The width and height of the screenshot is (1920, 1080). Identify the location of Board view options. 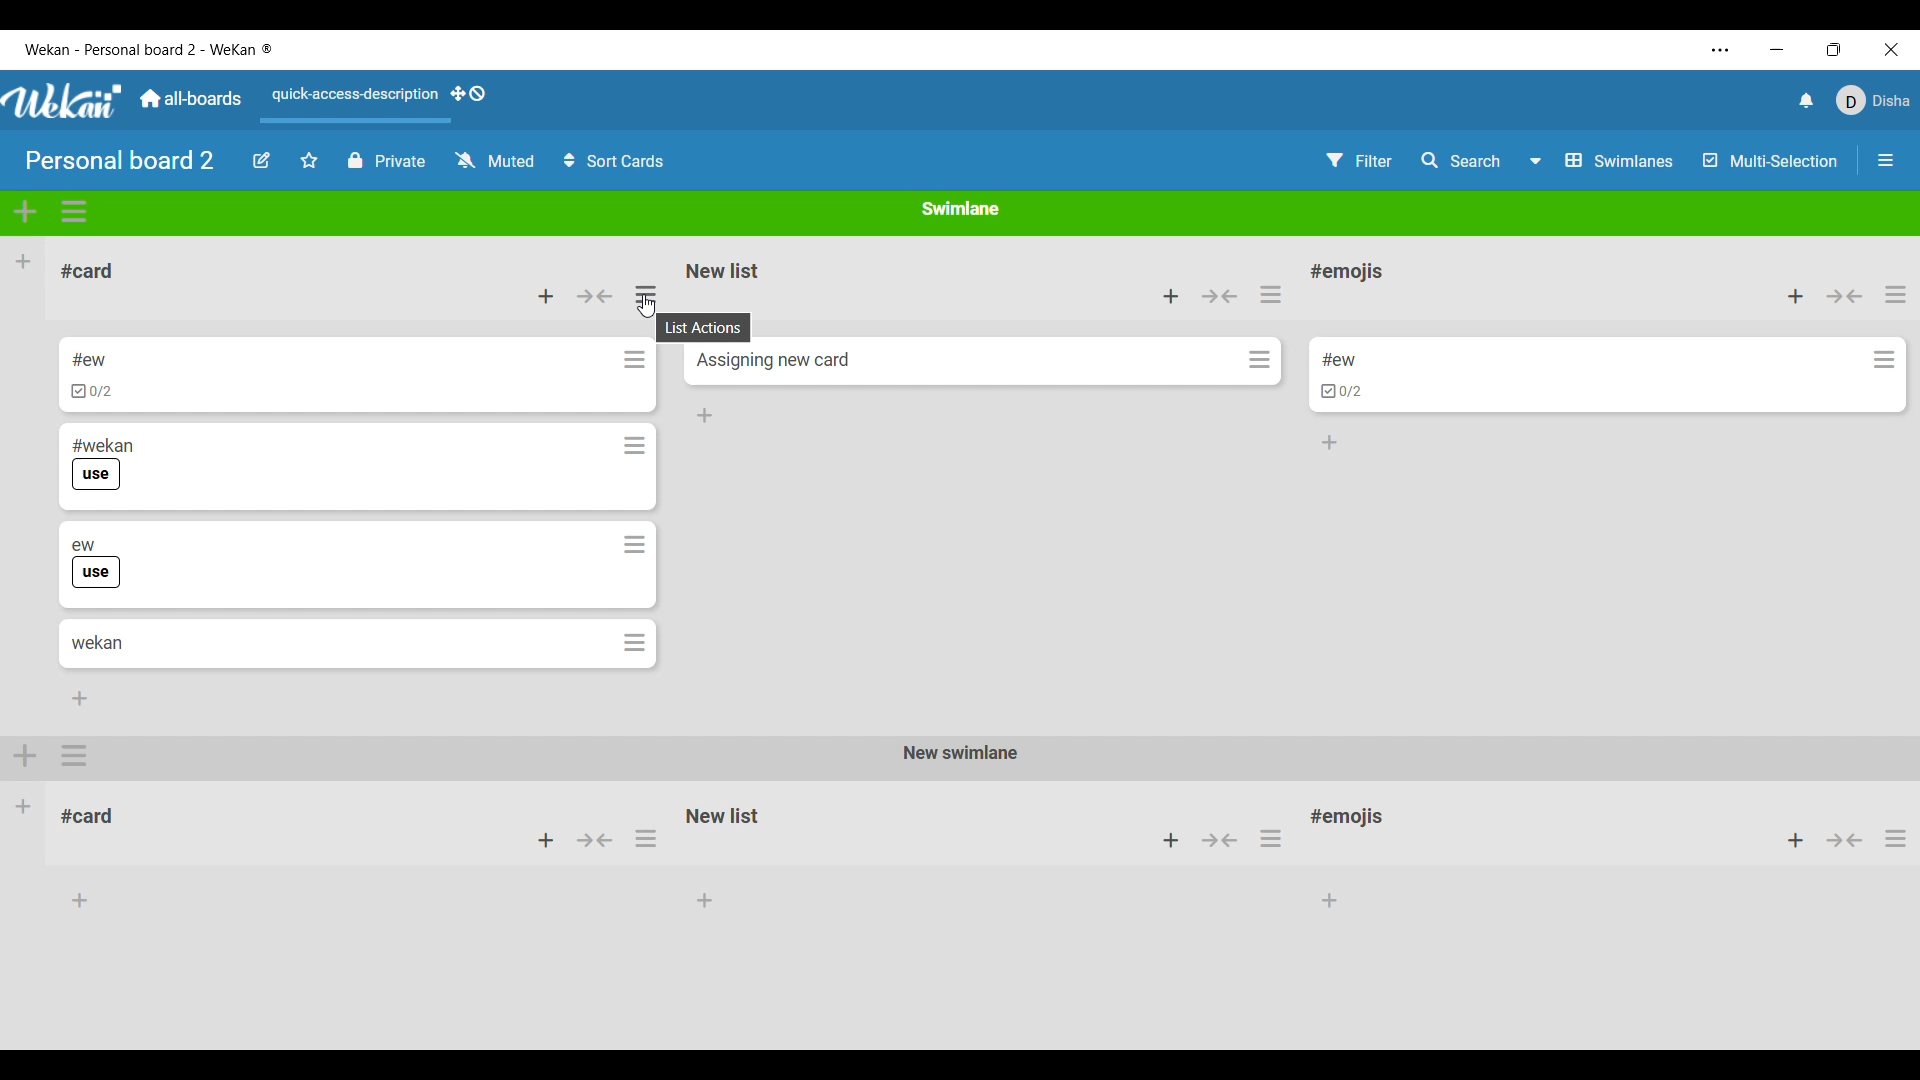
(1604, 160).